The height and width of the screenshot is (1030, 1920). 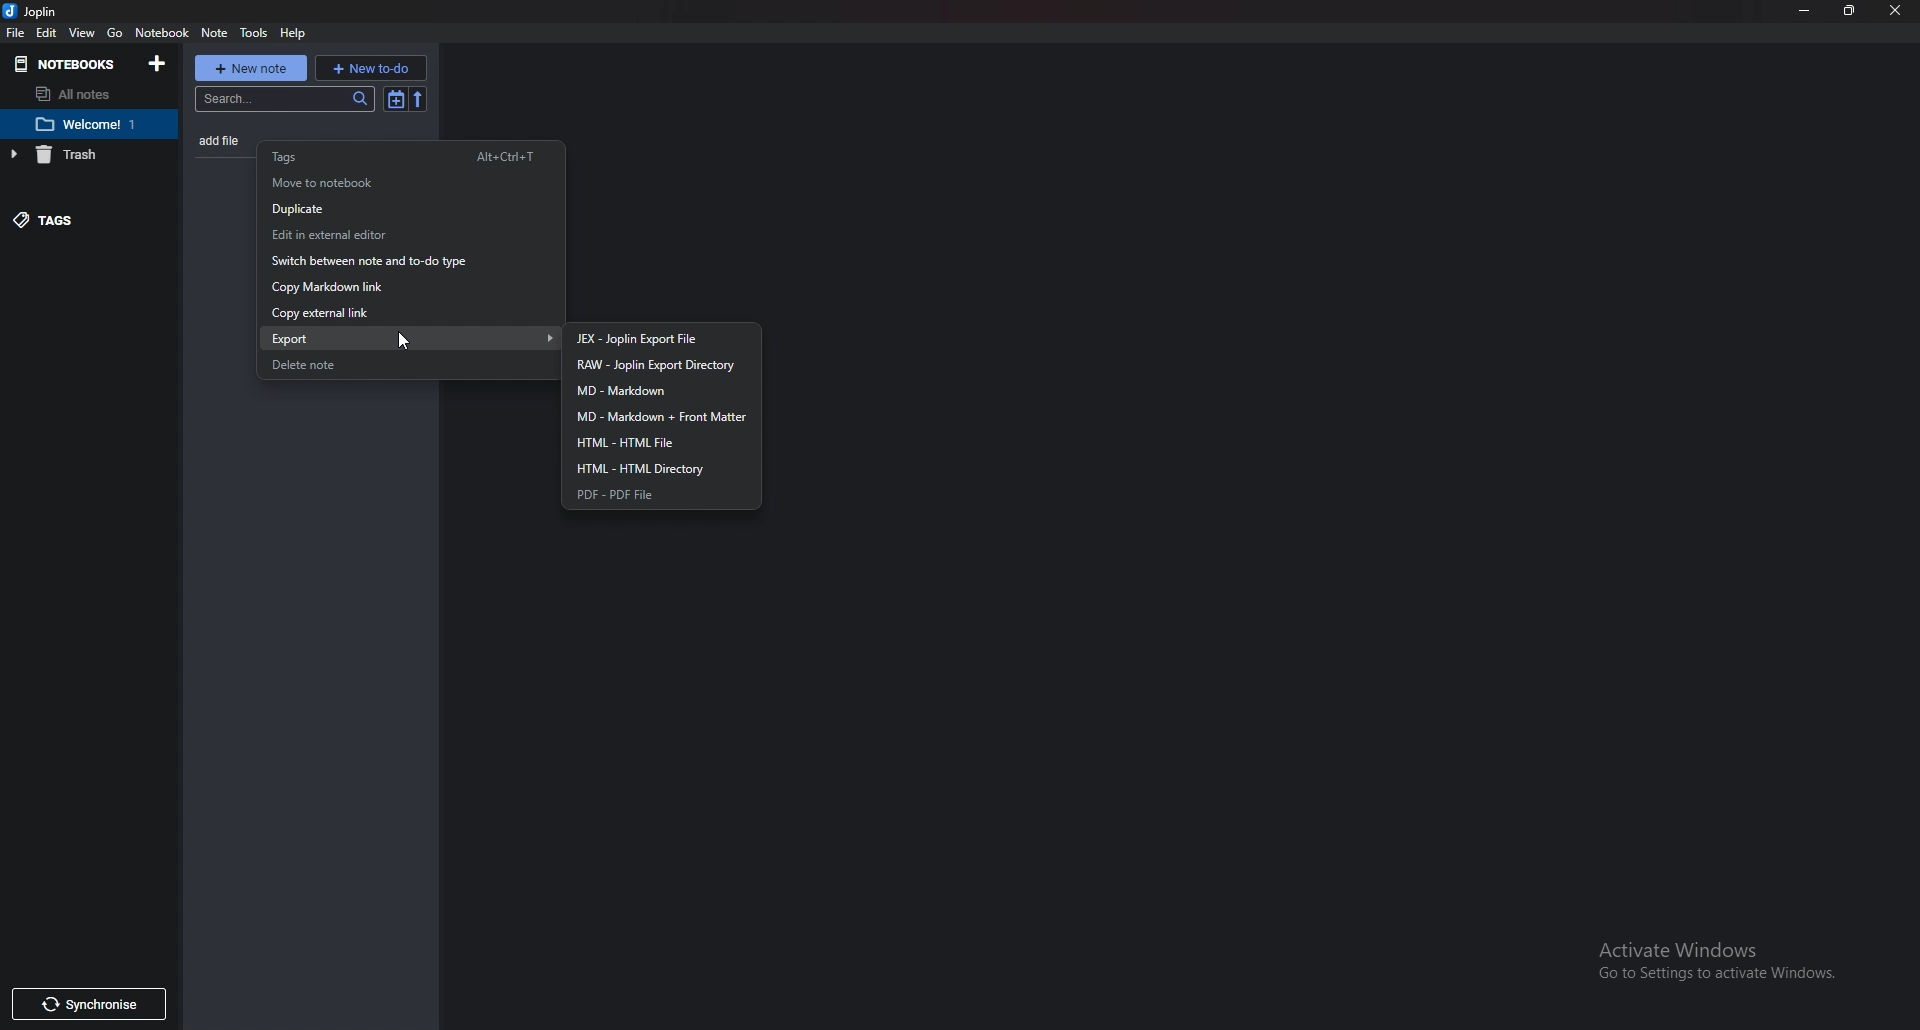 I want to click on New to do, so click(x=371, y=67).